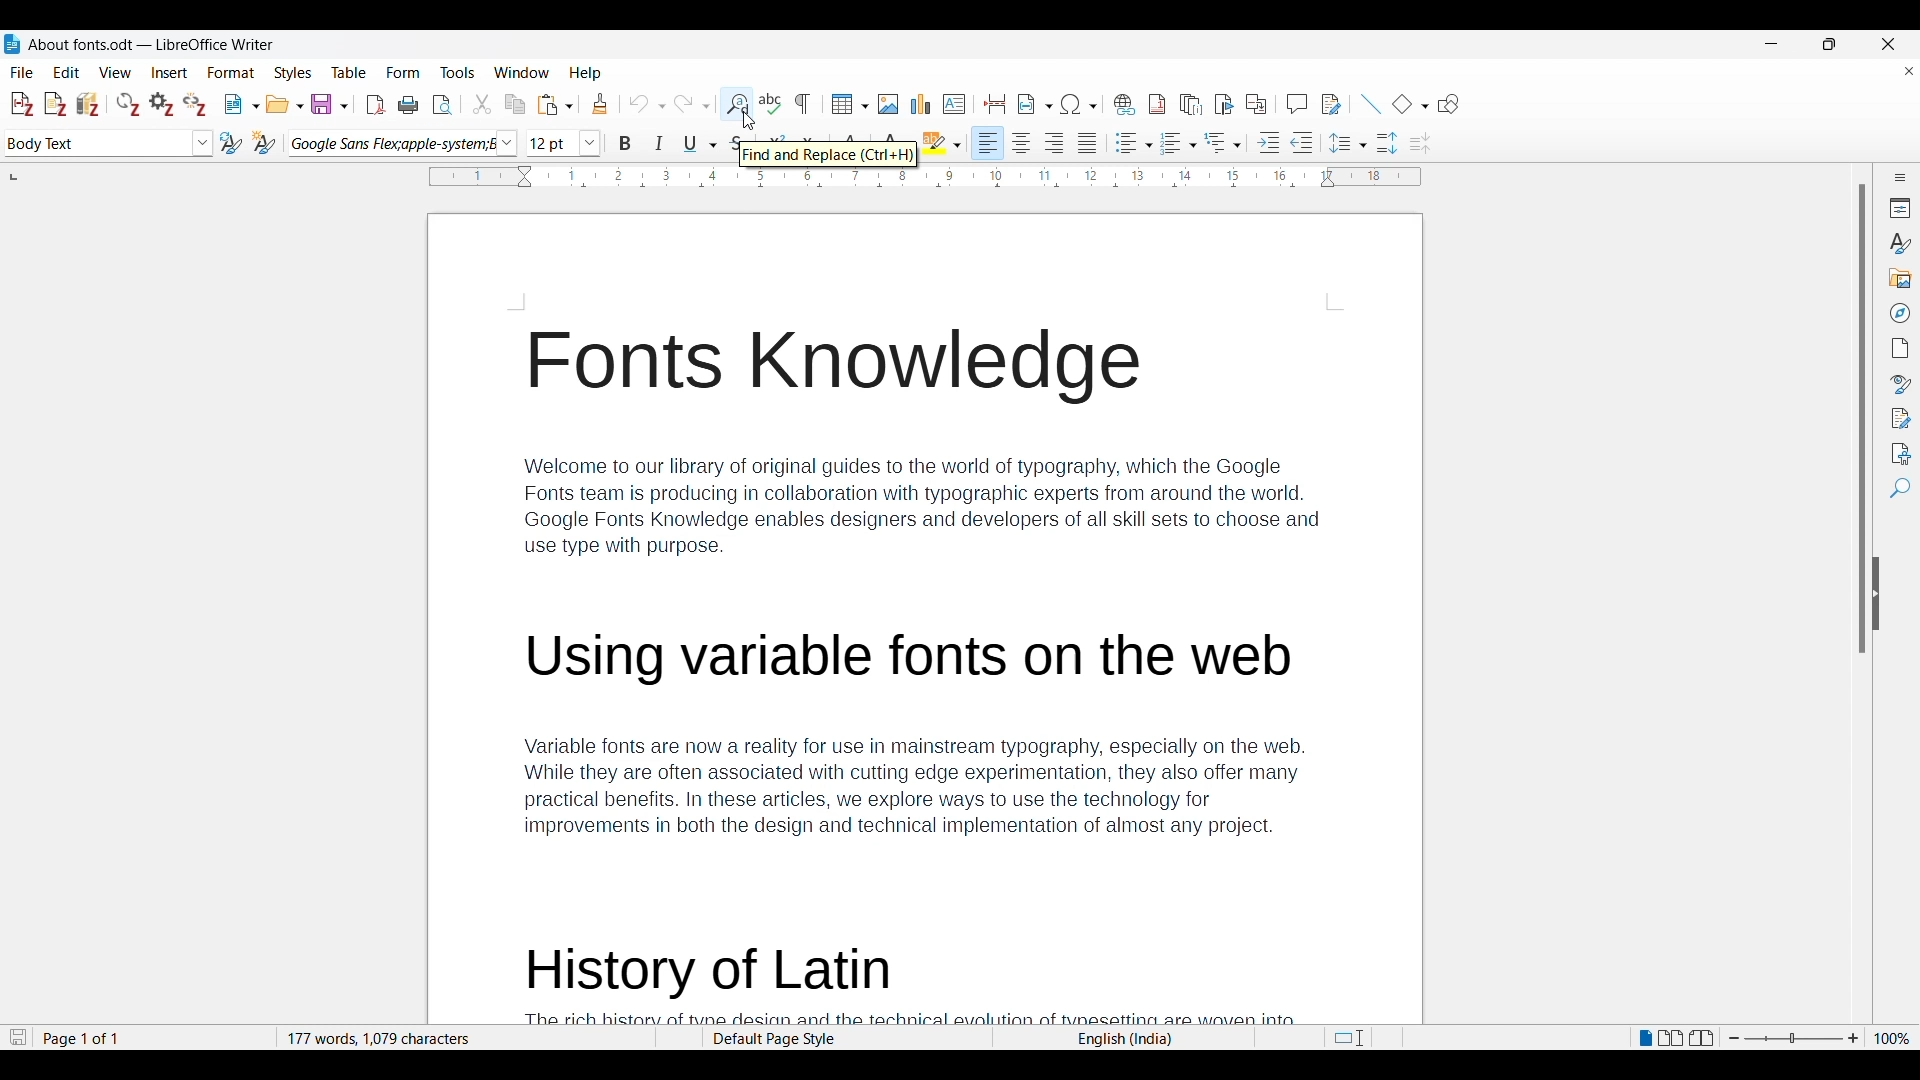  What do you see at coordinates (1862, 419) in the screenshot?
I see `Vertical slide bar` at bounding box center [1862, 419].